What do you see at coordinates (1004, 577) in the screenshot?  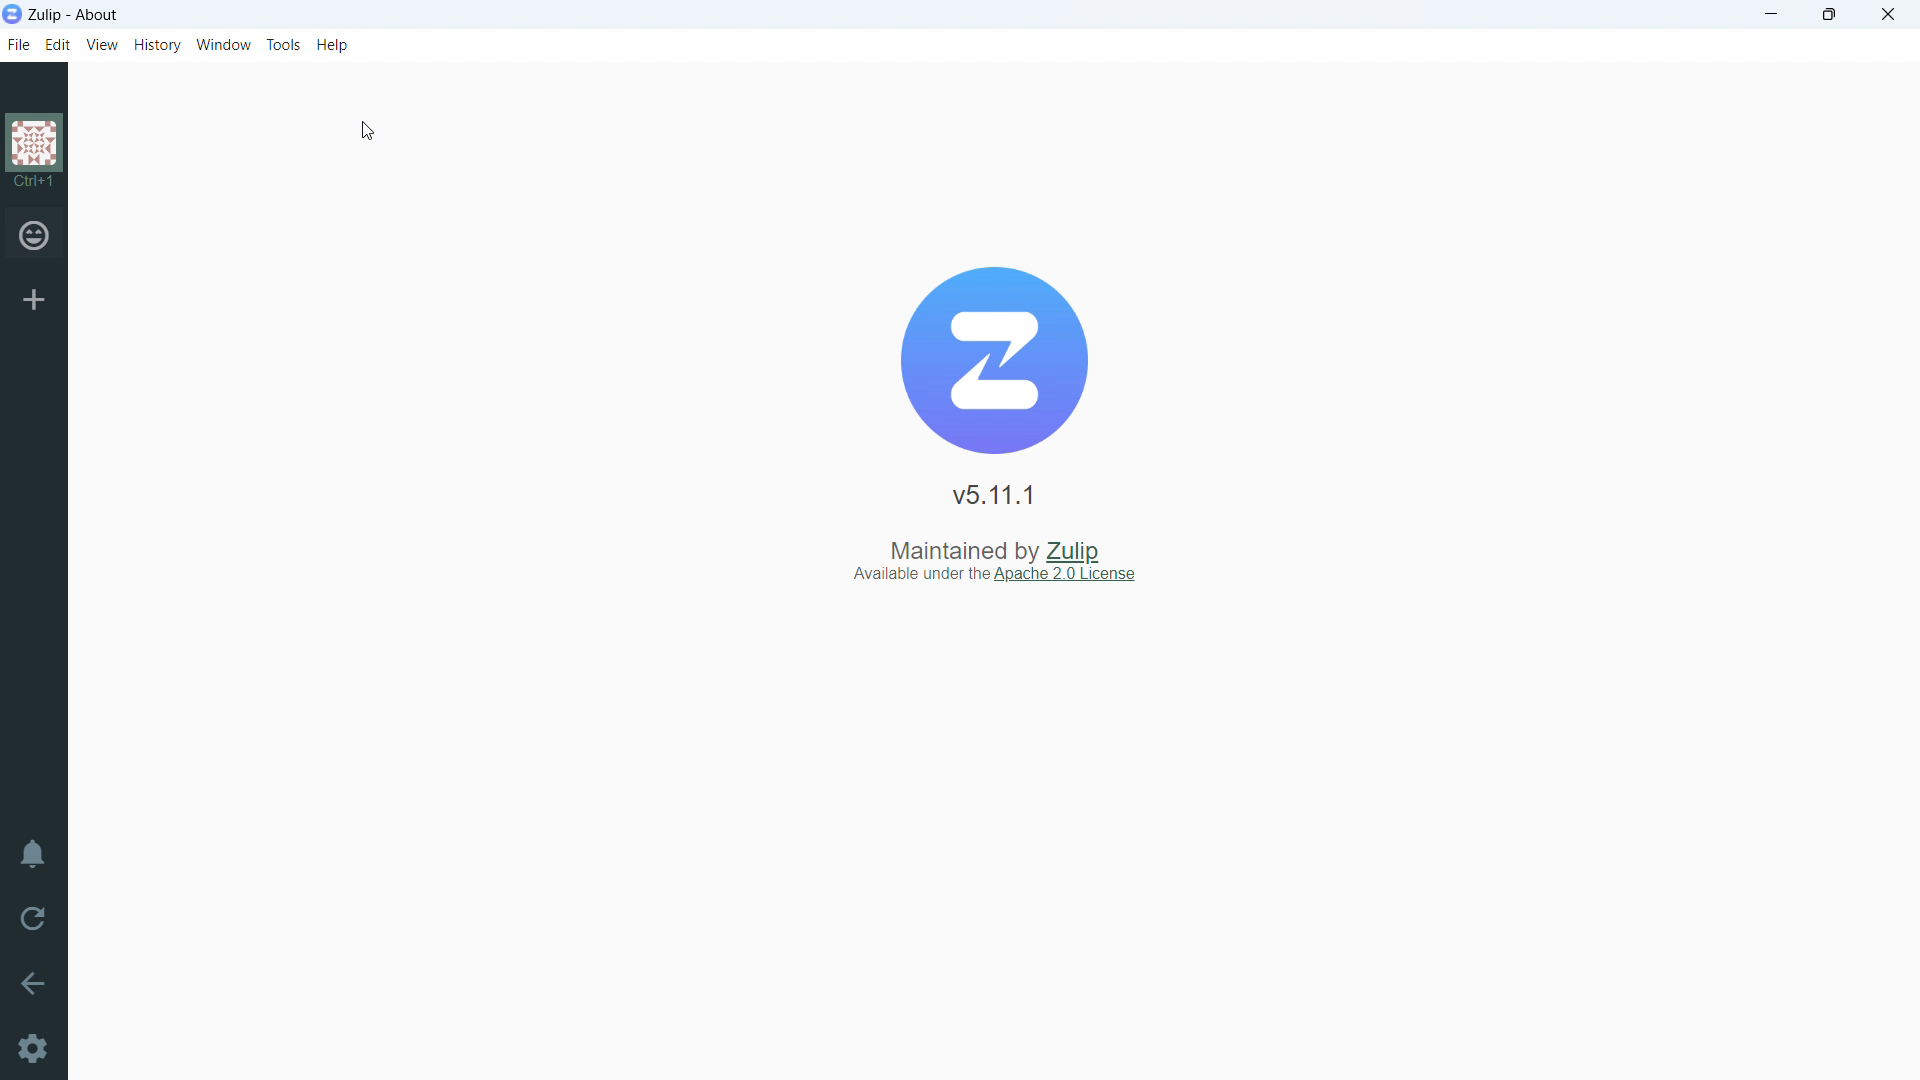 I see `license details` at bounding box center [1004, 577].